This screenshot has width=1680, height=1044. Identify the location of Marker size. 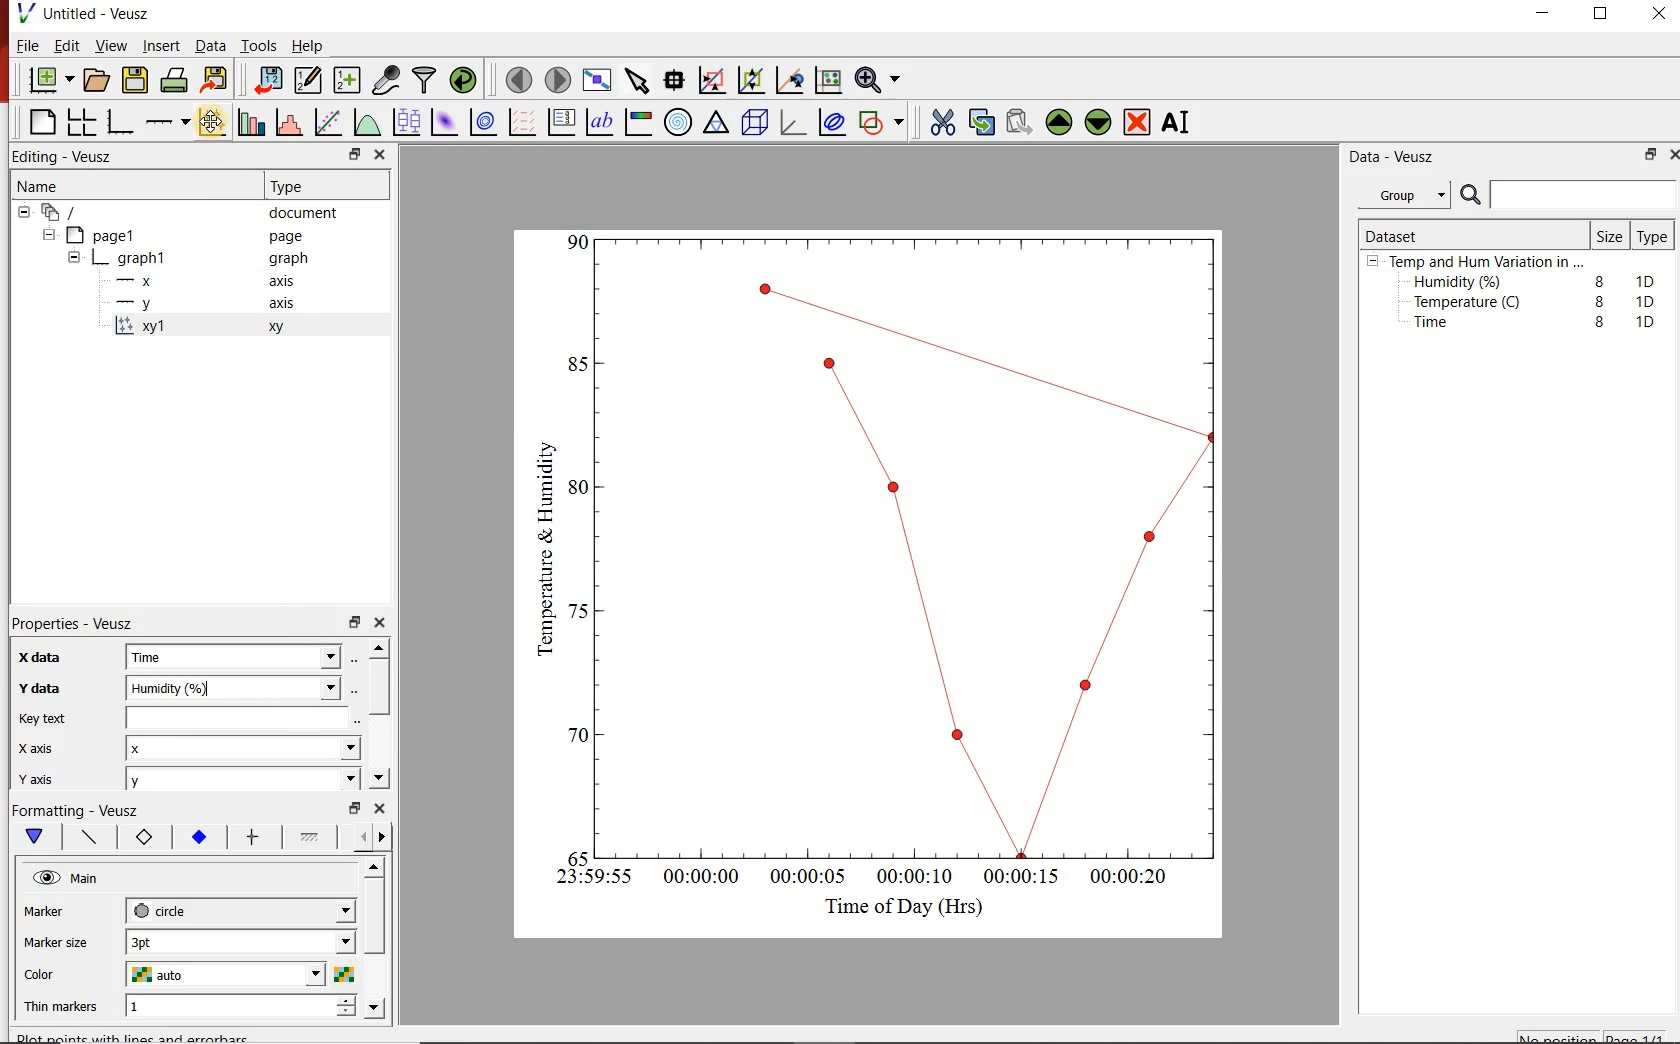
(65, 940).